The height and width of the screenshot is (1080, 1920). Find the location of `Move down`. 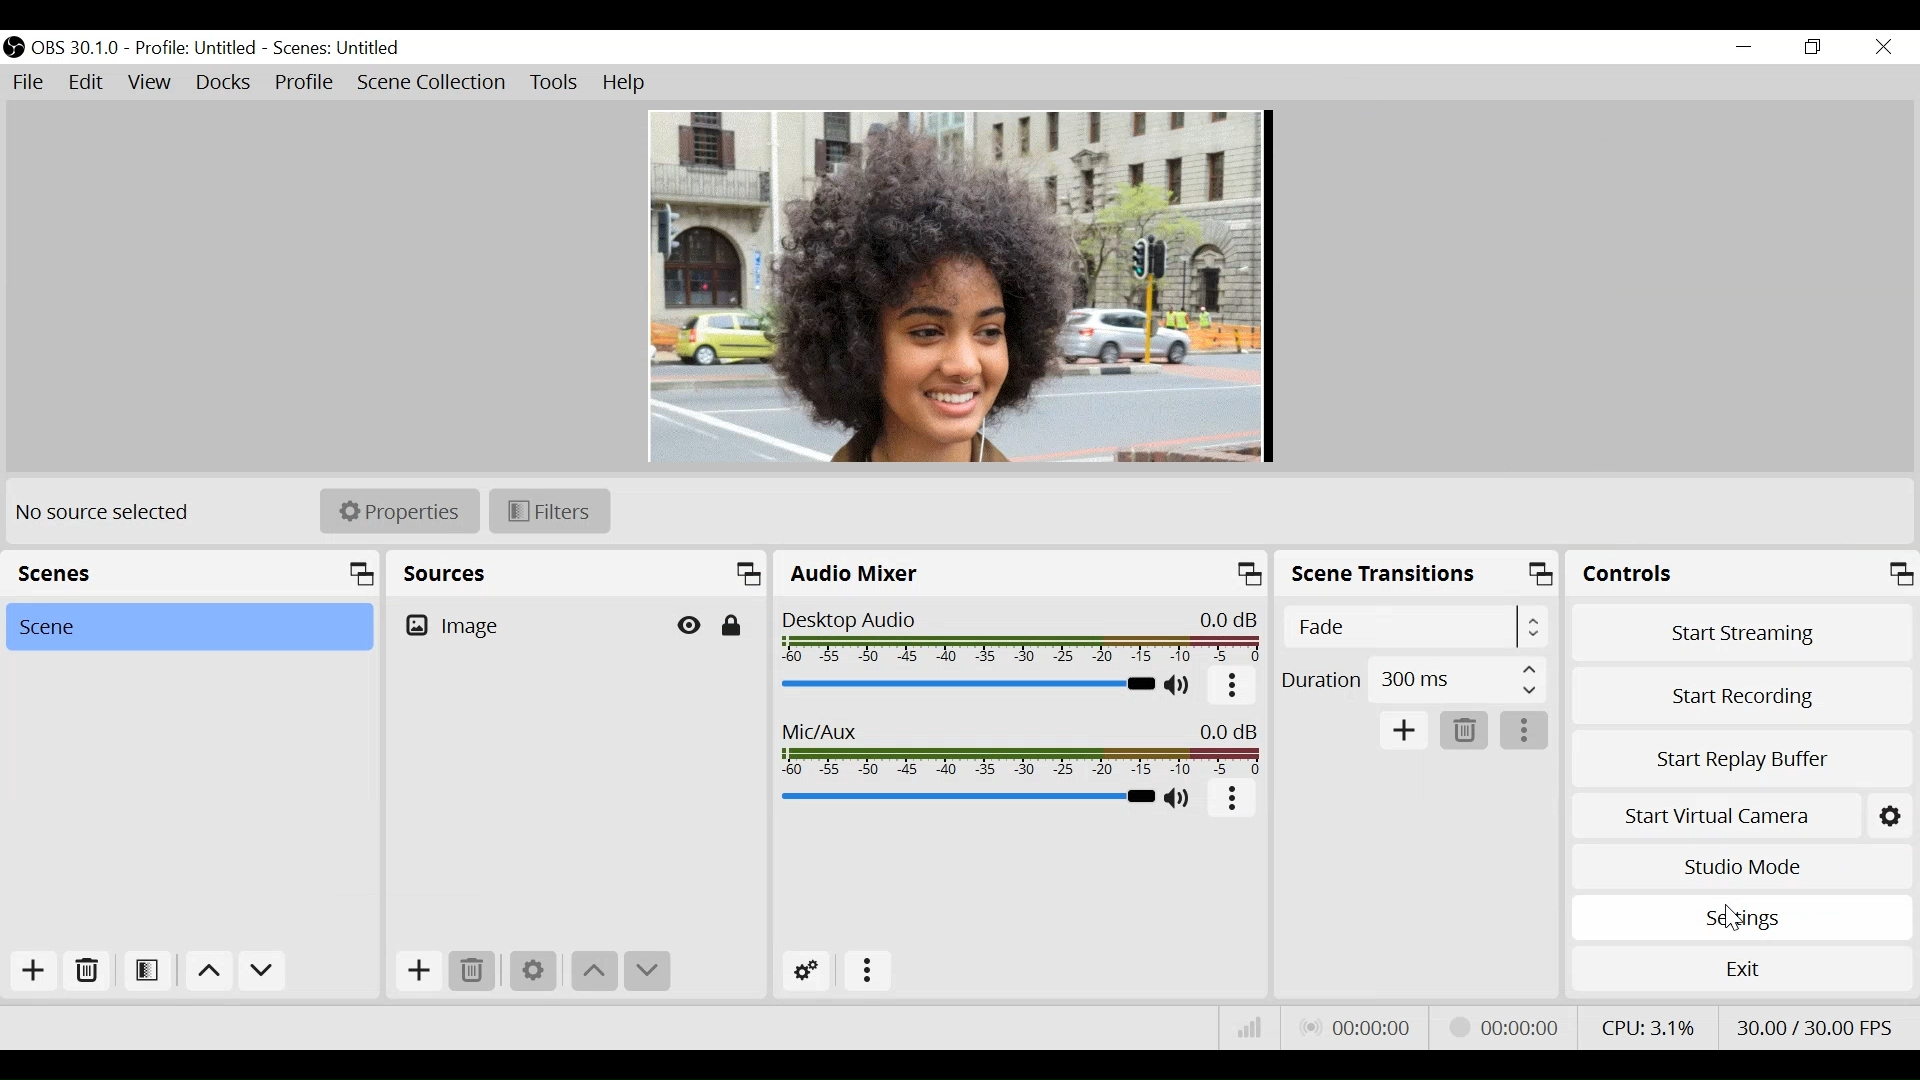

Move down is located at coordinates (595, 971).